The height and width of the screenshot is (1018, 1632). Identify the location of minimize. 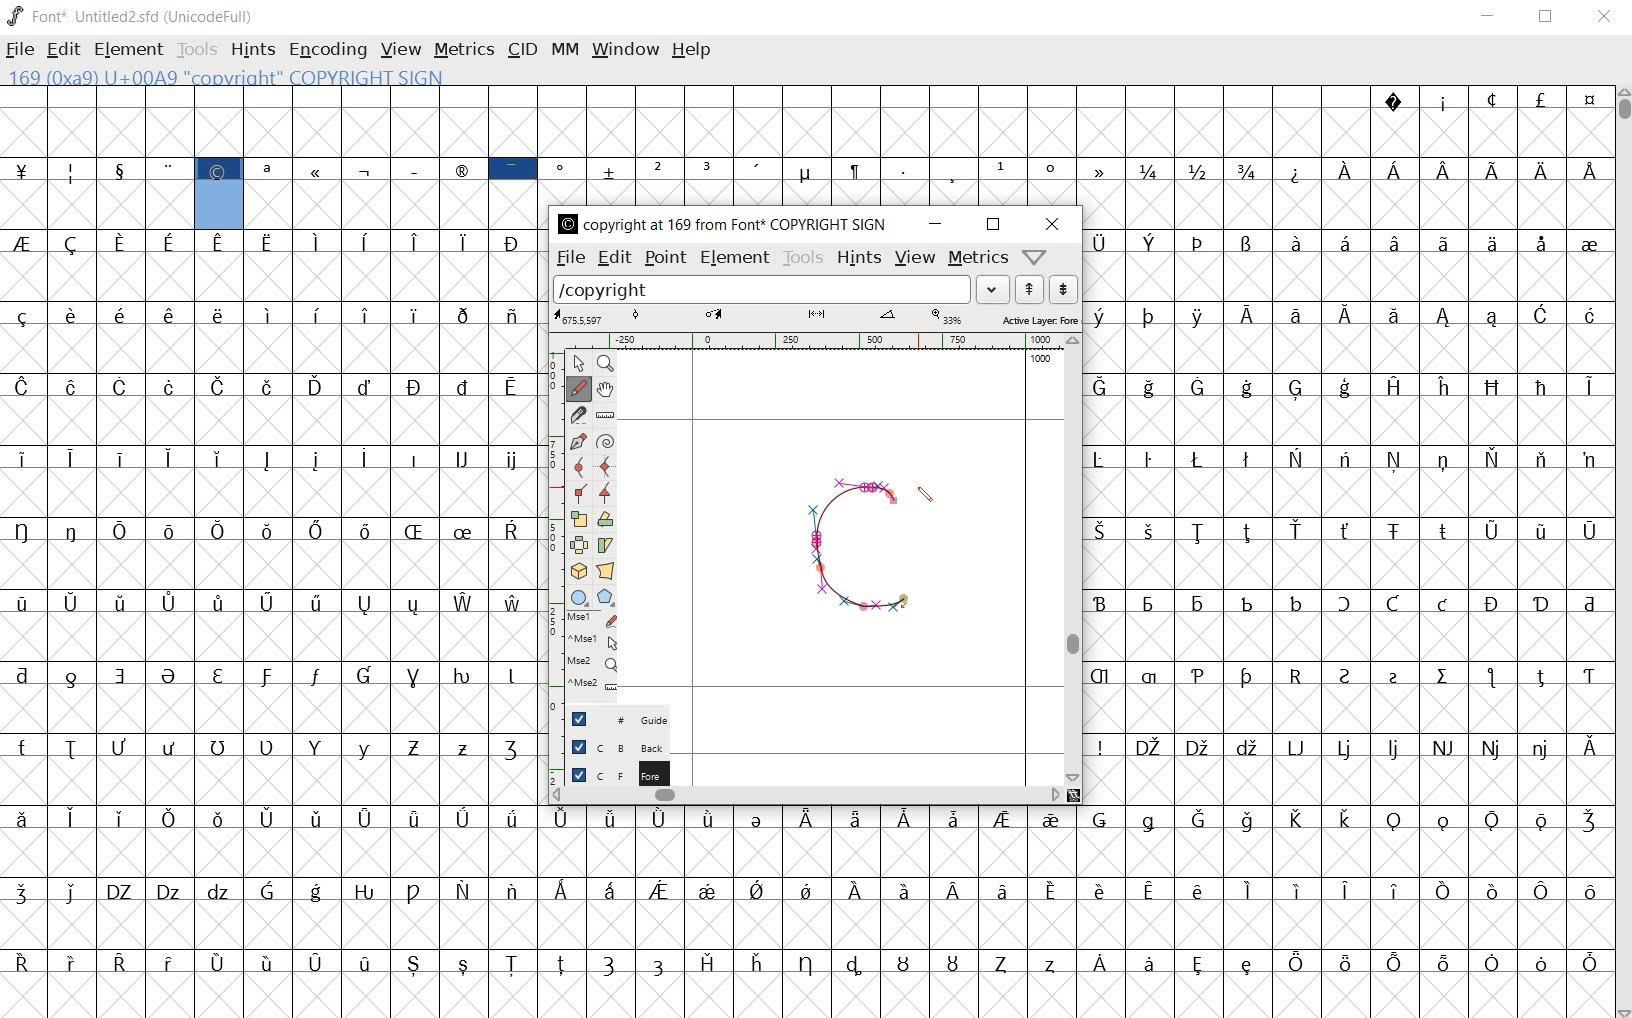
(935, 224).